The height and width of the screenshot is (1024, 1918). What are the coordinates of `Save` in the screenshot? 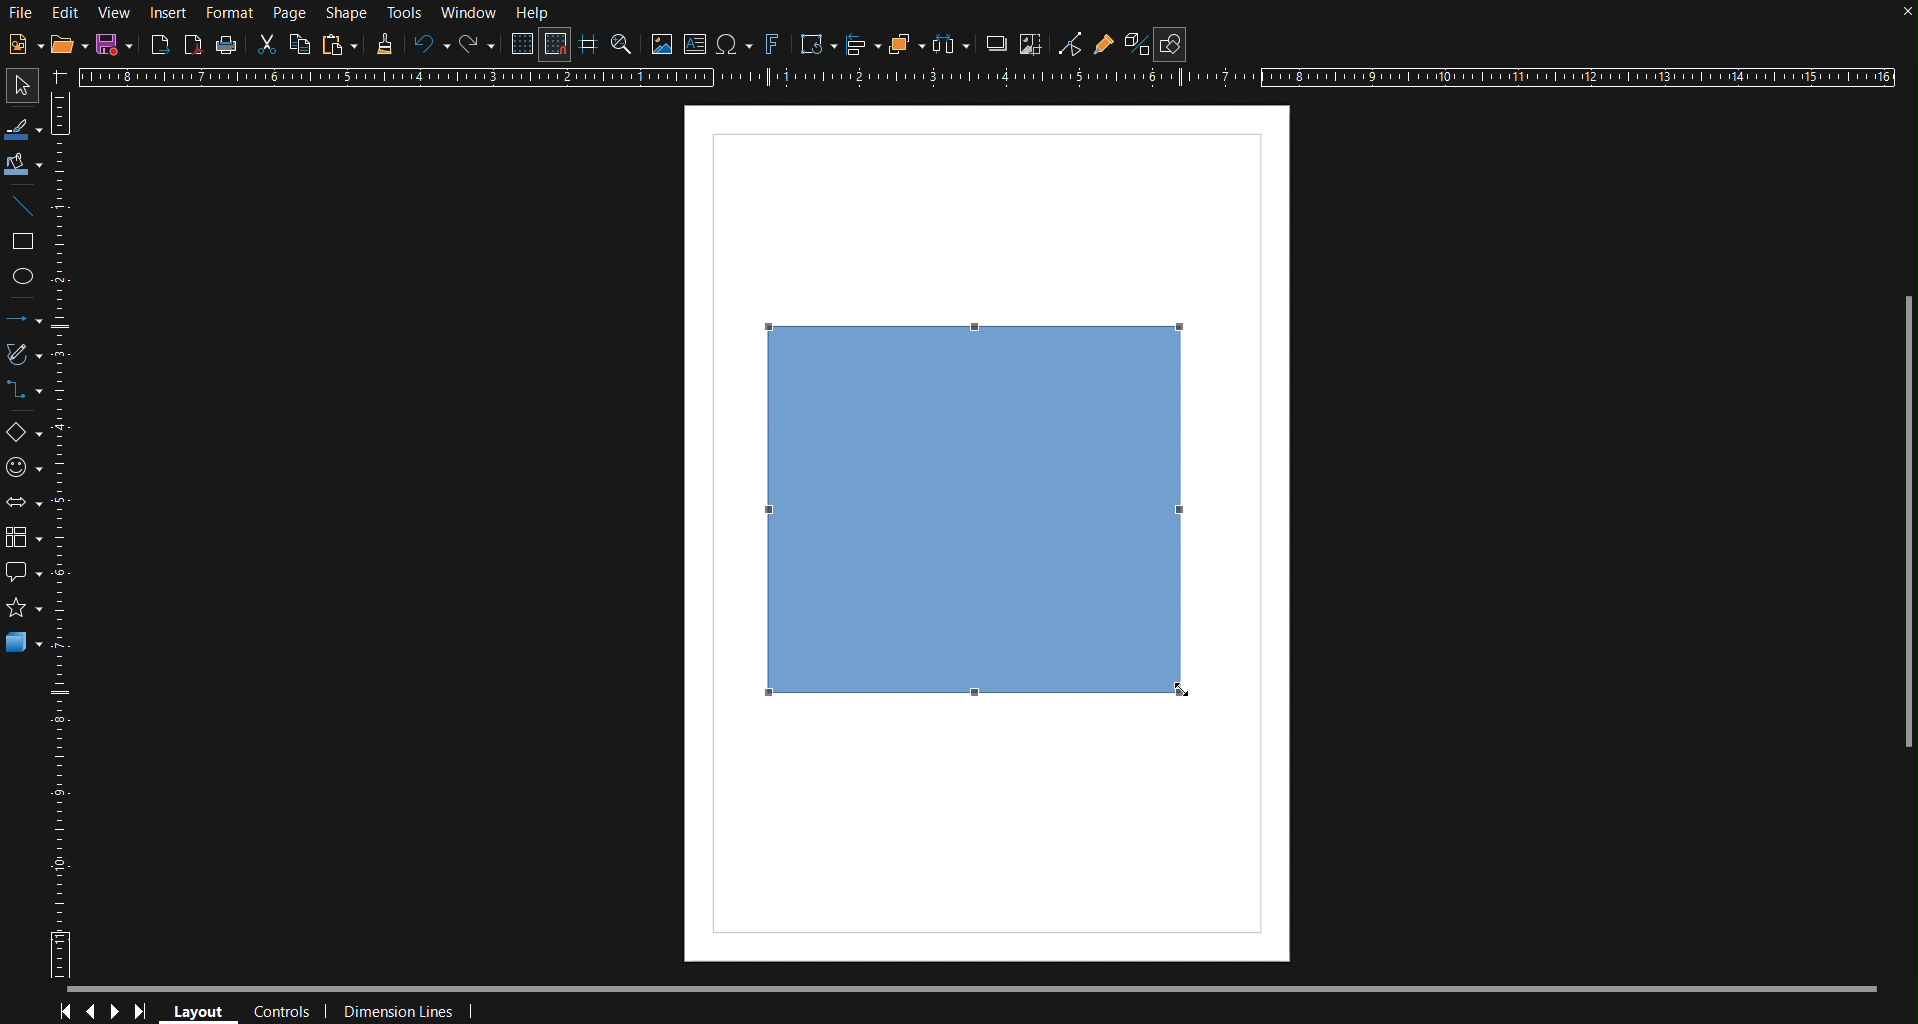 It's located at (115, 44).